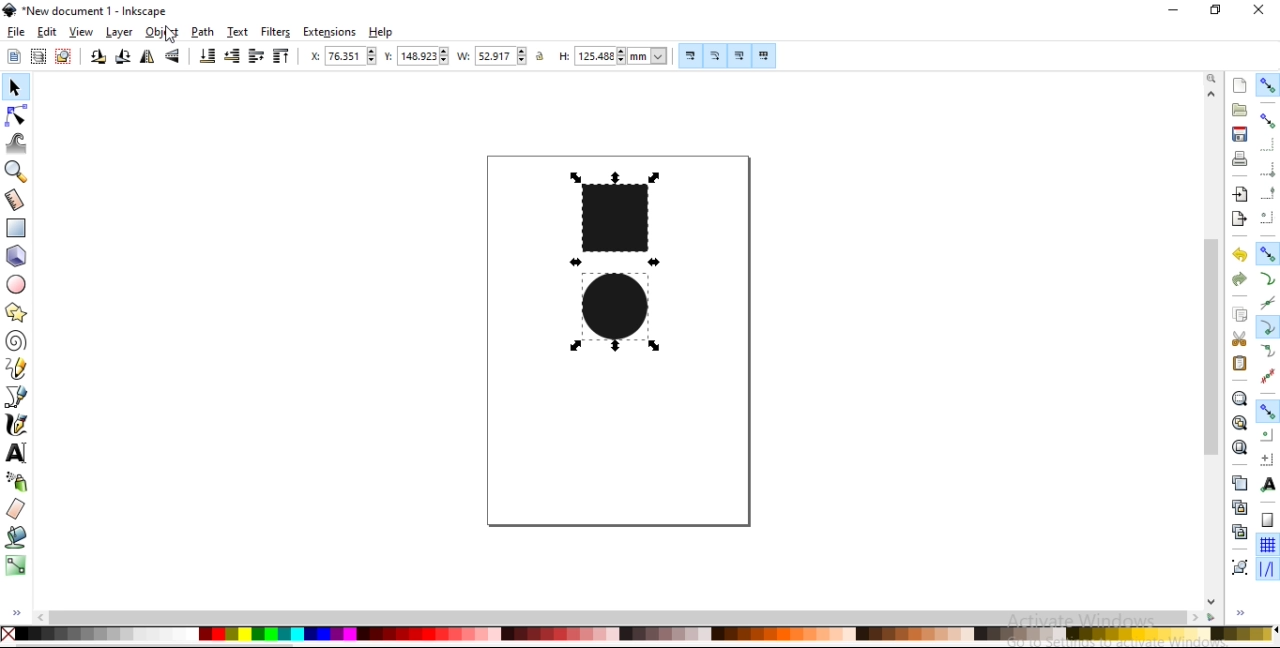 The height and width of the screenshot is (648, 1280). What do you see at coordinates (414, 58) in the screenshot?
I see `vertical coordinate of selection` at bounding box center [414, 58].